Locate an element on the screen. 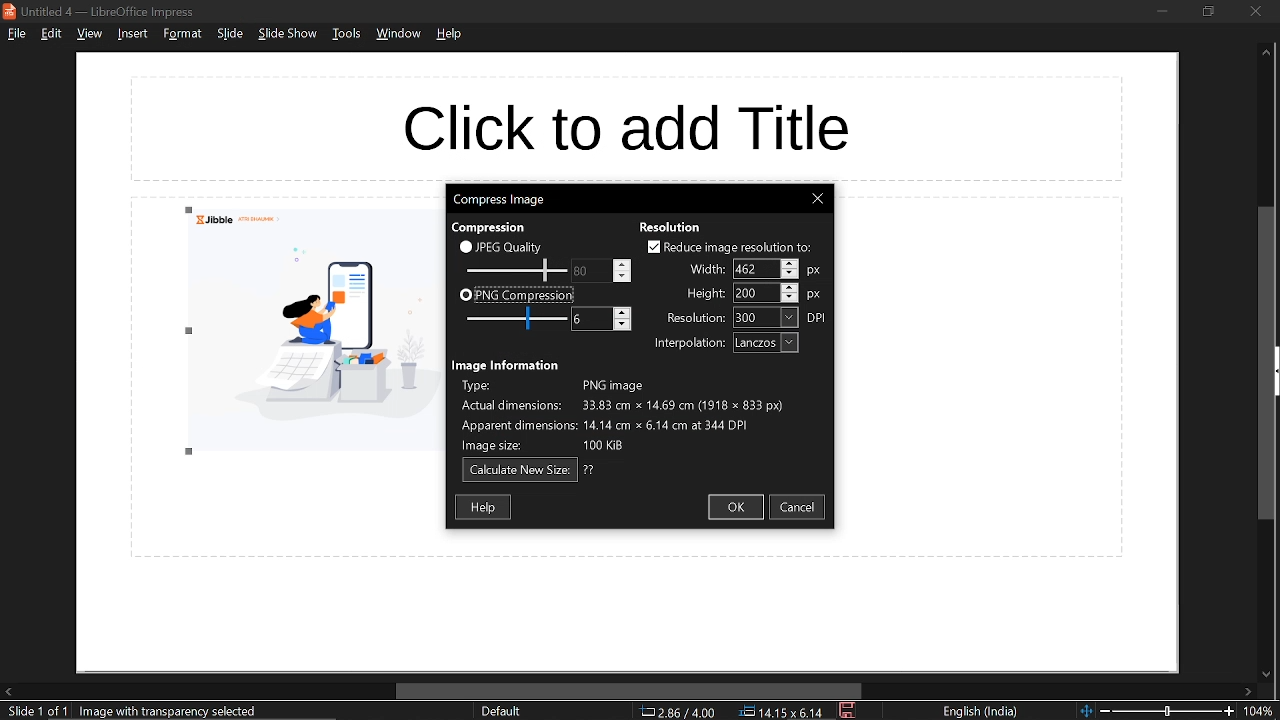  resolution is located at coordinates (691, 319).